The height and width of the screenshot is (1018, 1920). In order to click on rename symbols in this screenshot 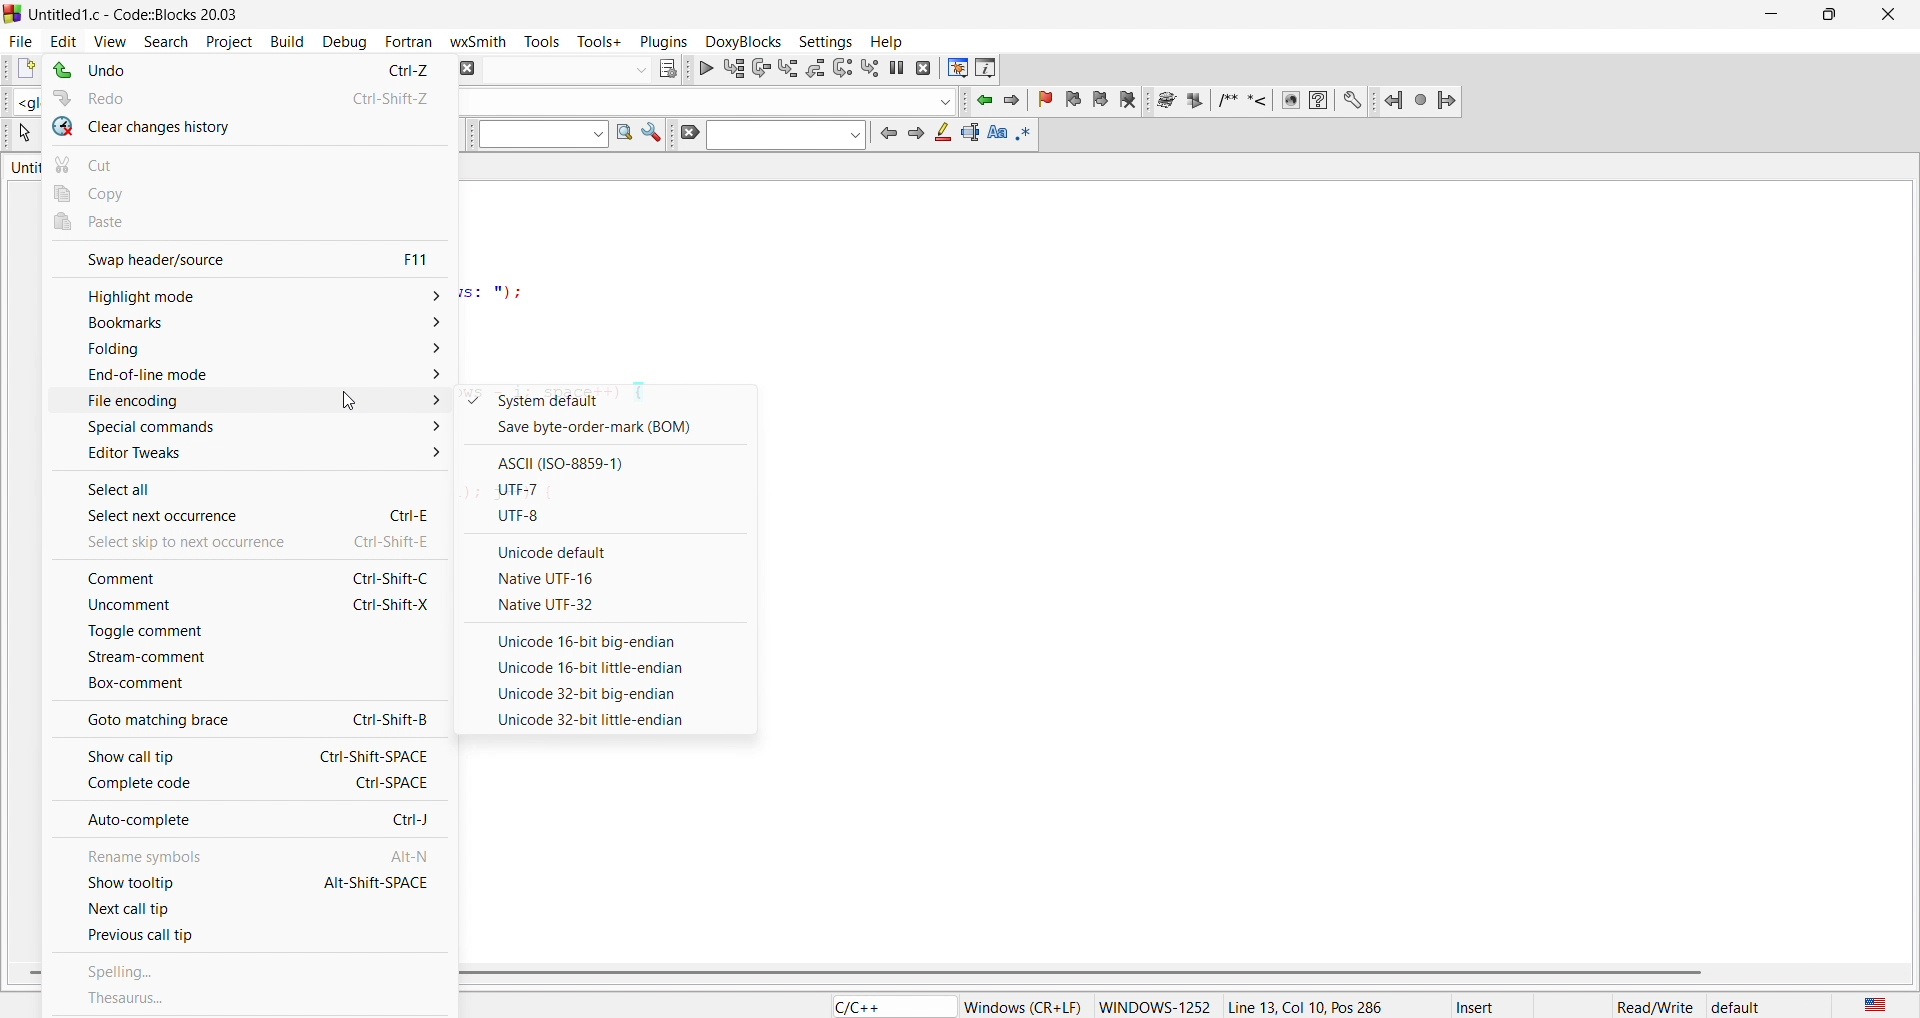, I will do `click(251, 855)`.